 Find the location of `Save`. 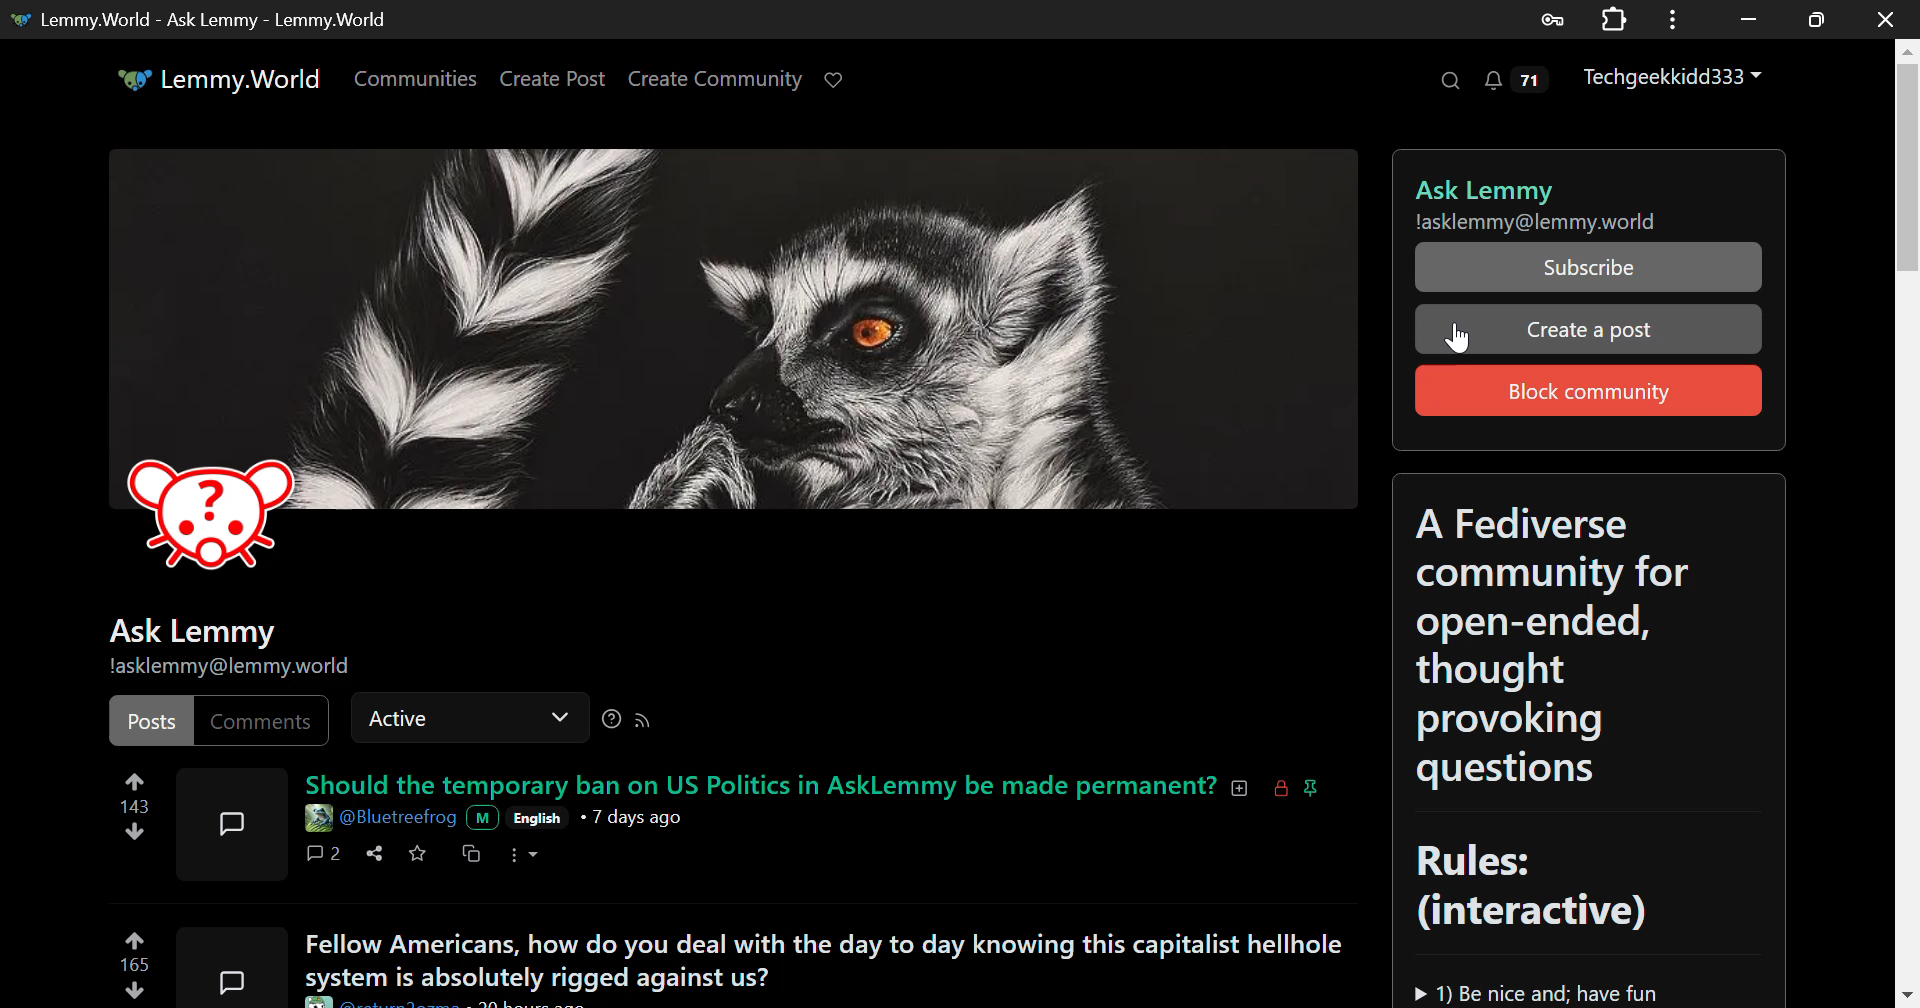

Save is located at coordinates (416, 855).